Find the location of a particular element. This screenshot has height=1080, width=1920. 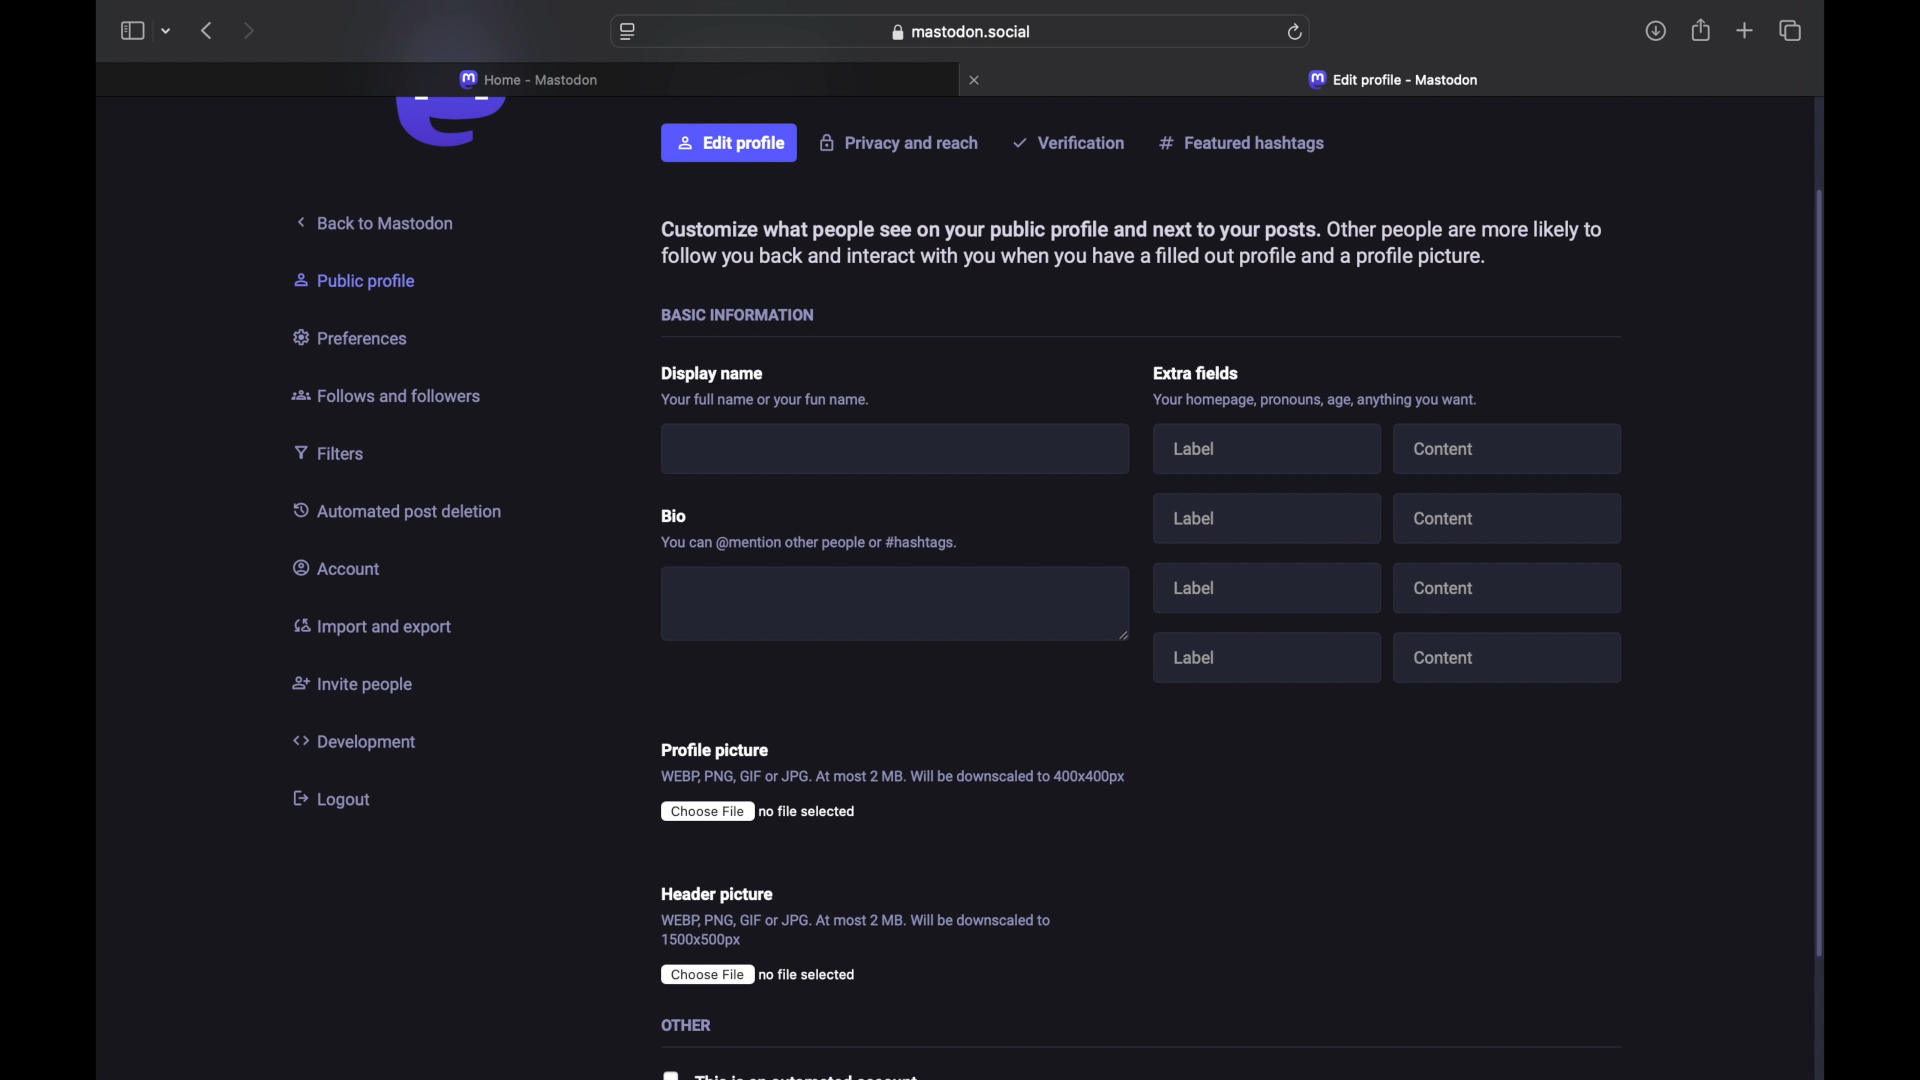

back to mastodon is located at coordinates (379, 217).